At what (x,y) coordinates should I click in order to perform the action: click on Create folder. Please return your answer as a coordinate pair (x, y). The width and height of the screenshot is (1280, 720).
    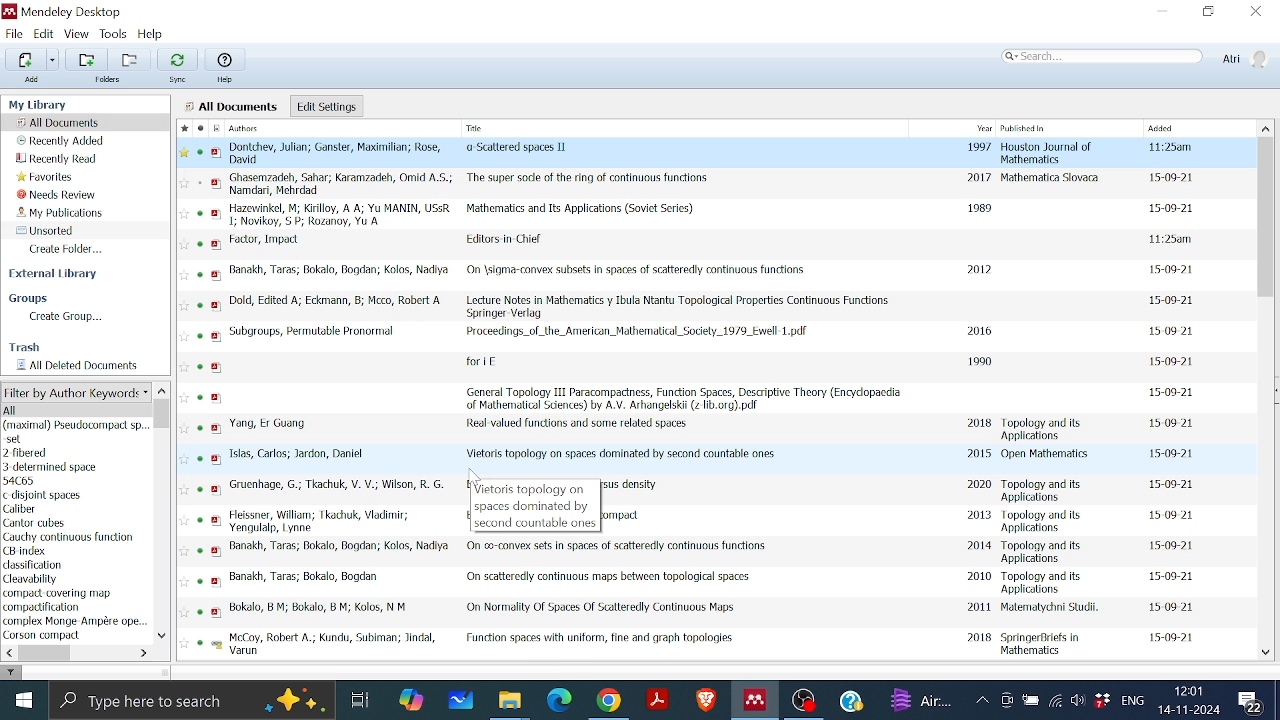
    Looking at the image, I should click on (64, 250).